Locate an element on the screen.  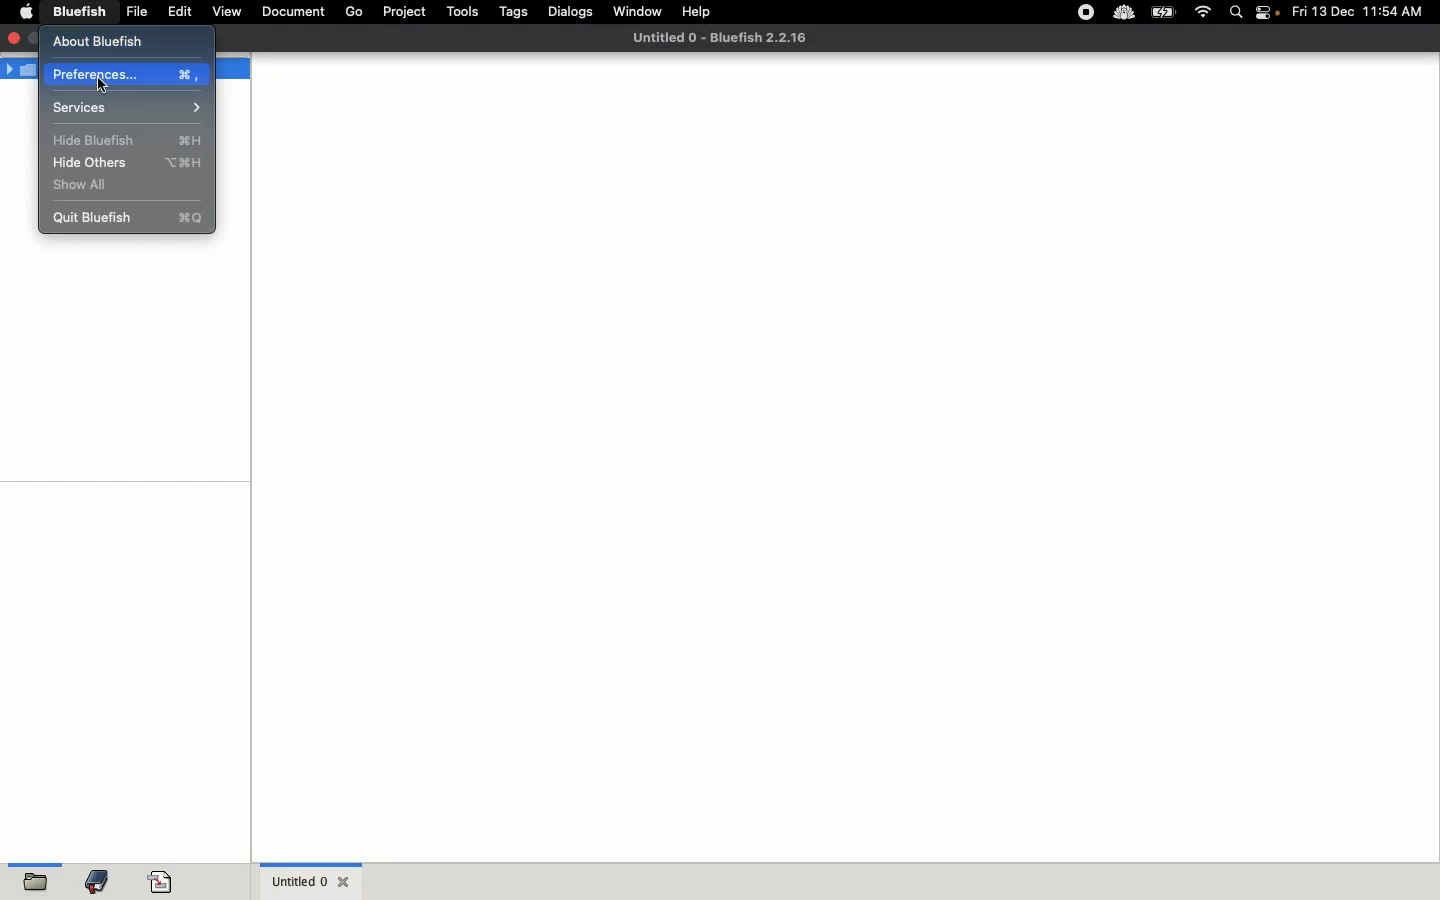
Date time is located at coordinates (1364, 11).